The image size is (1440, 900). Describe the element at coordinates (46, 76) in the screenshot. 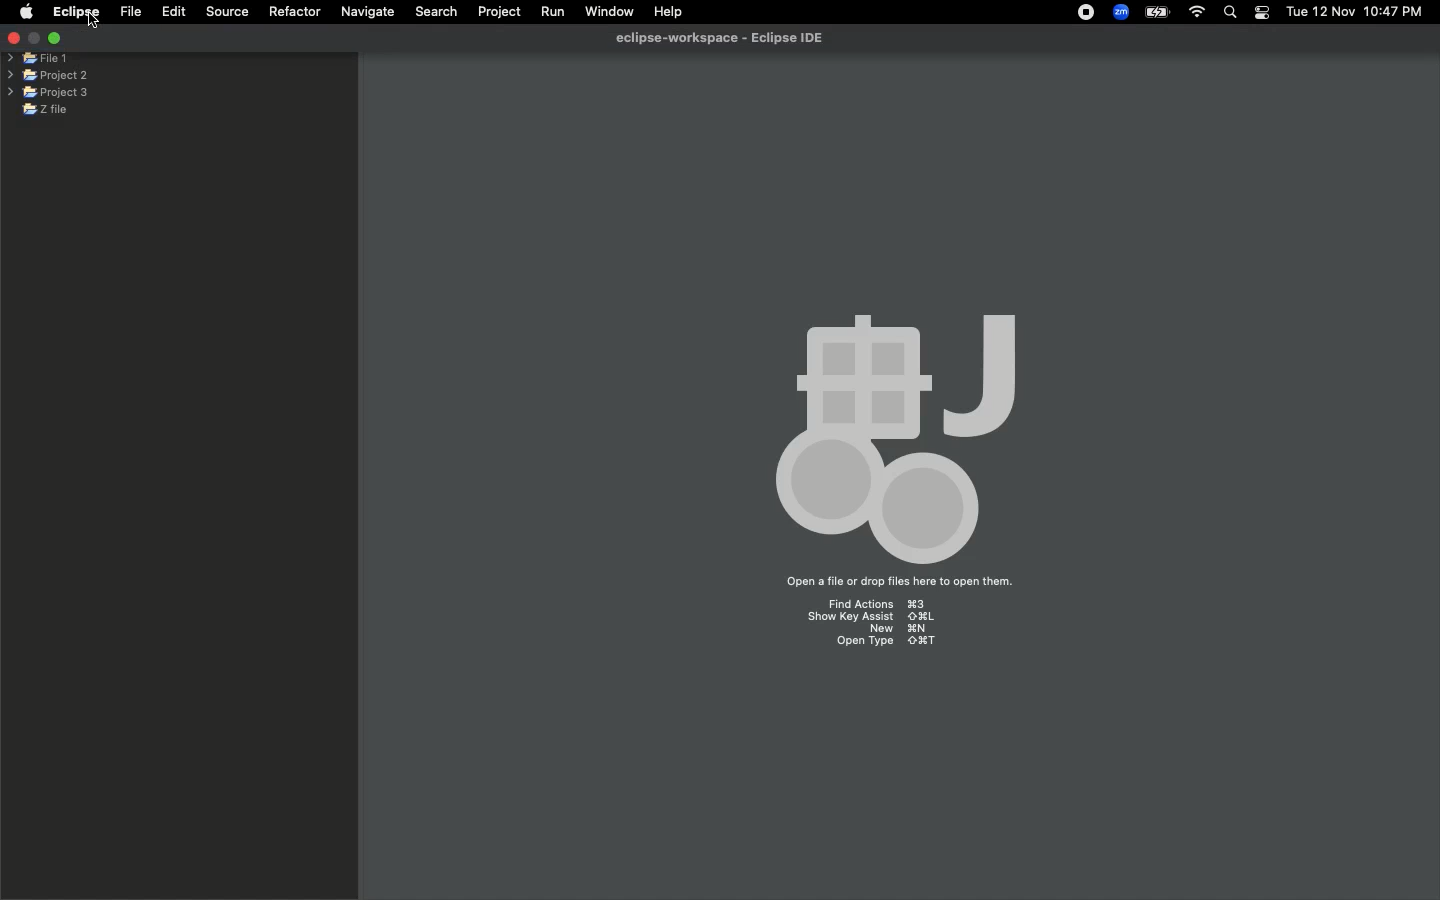

I see `Project 2` at that location.